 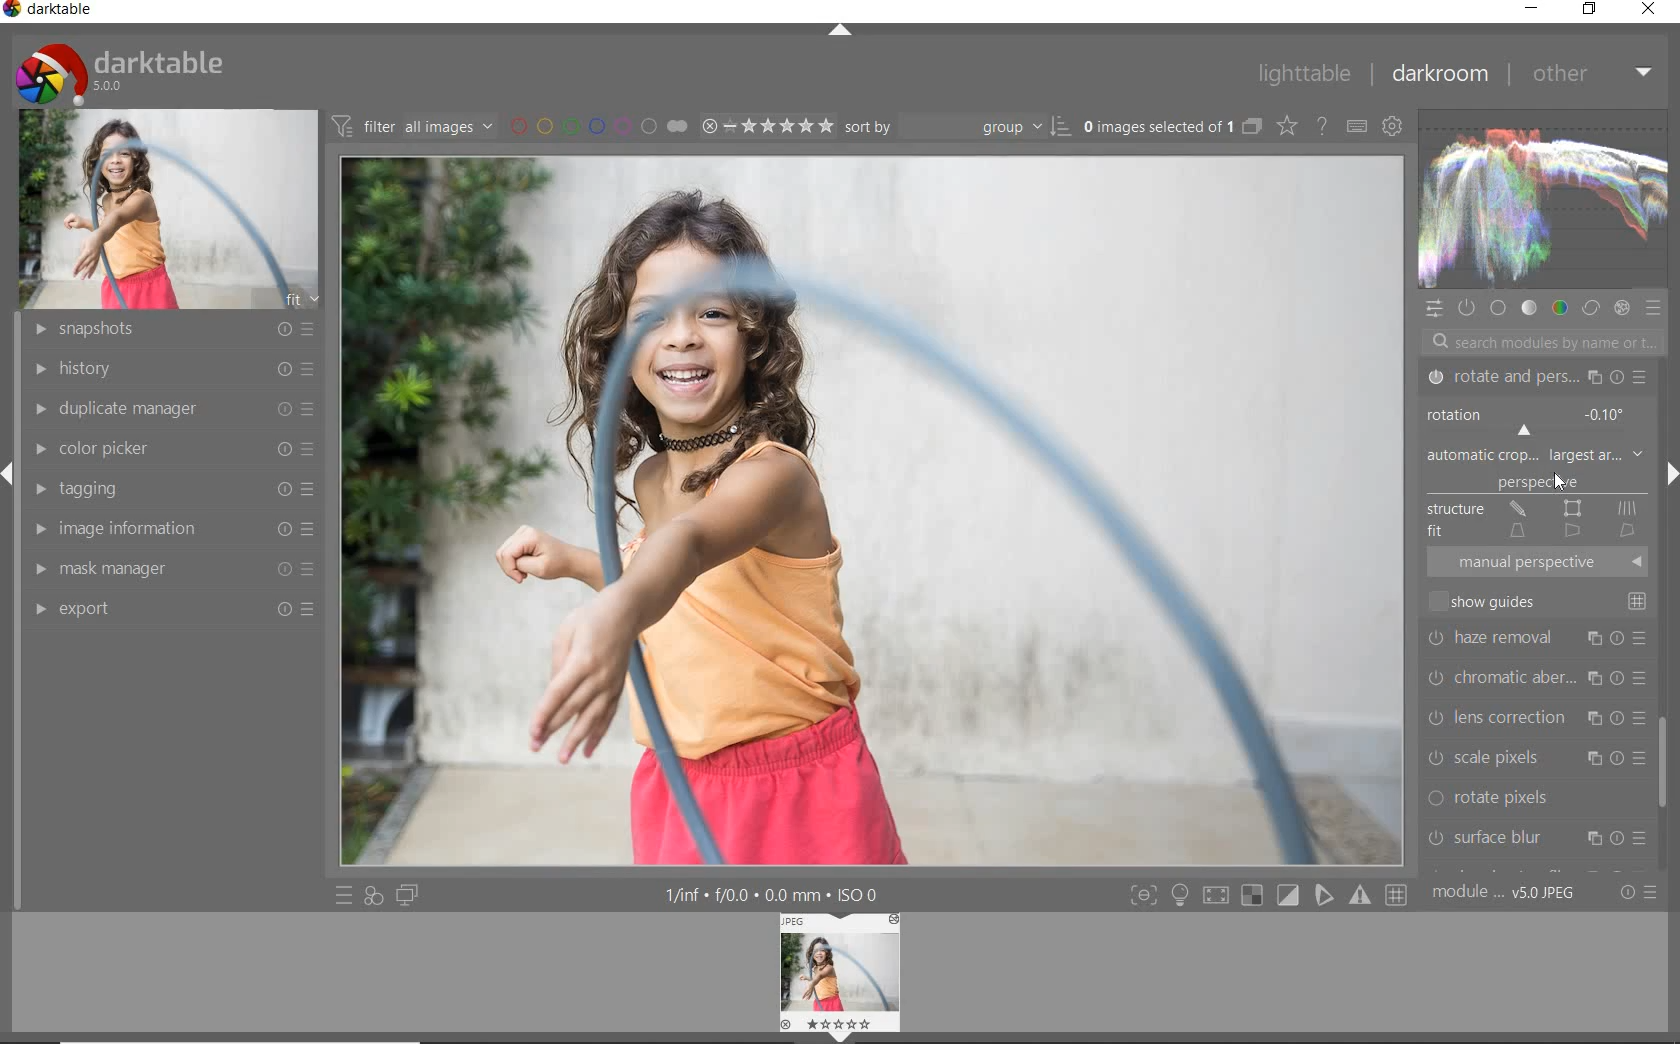 What do you see at coordinates (1541, 561) in the screenshot?
I see `MANUAL PERSPECTIVE` at bounding box center [1541, 561].